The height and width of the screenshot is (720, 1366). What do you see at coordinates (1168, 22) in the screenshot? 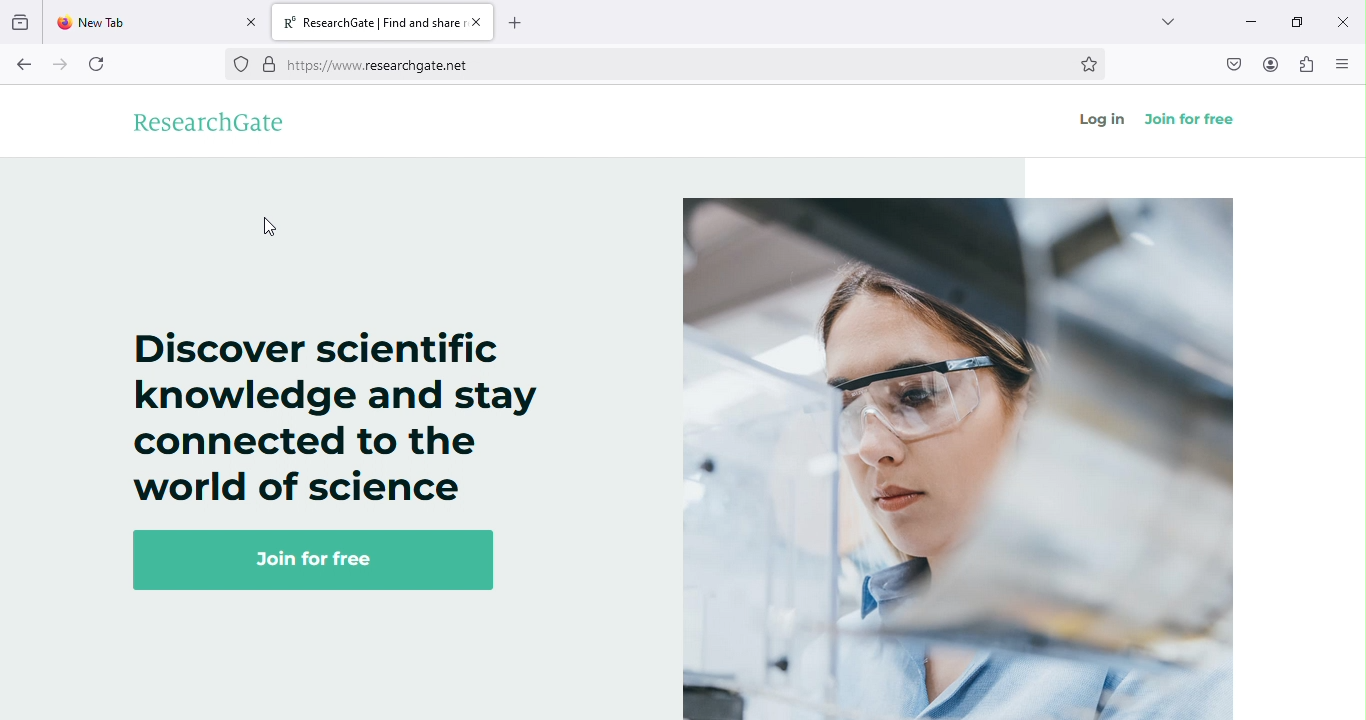
I see `drop down` at bounding box center [1168, 22].